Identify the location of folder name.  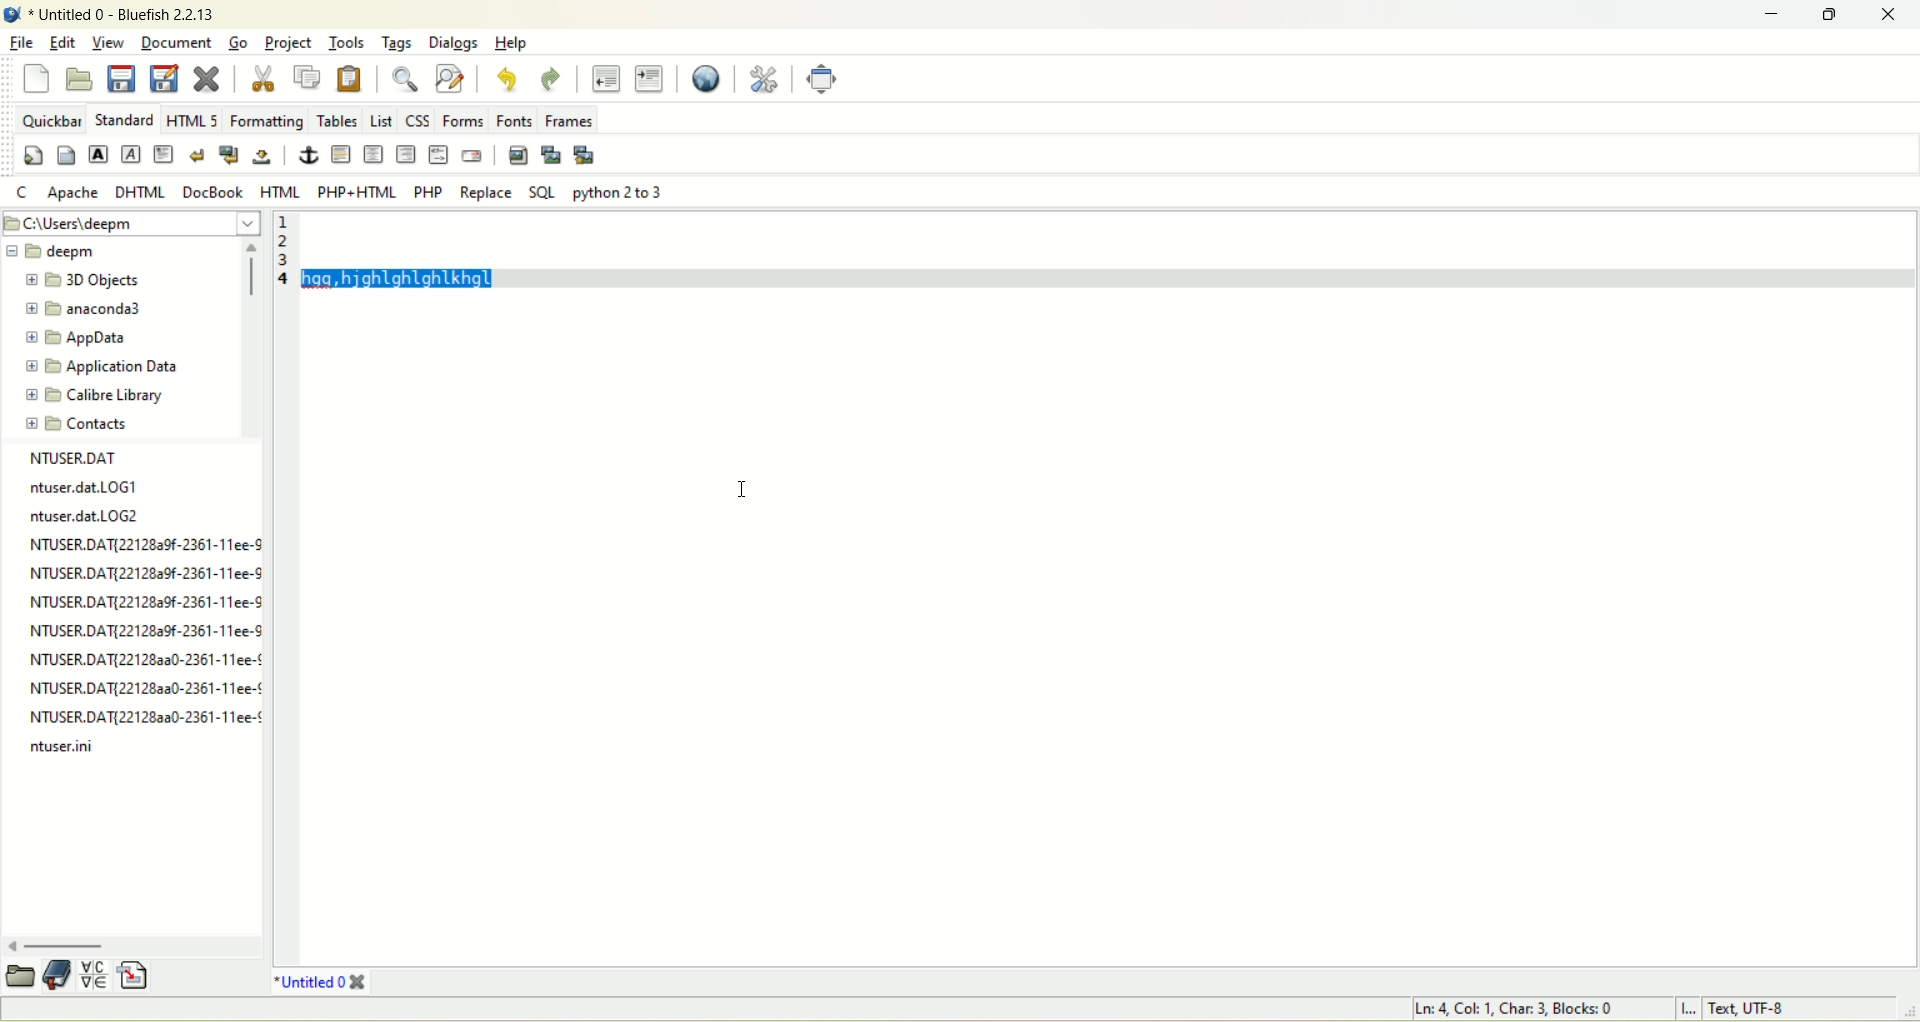
(82, 281).